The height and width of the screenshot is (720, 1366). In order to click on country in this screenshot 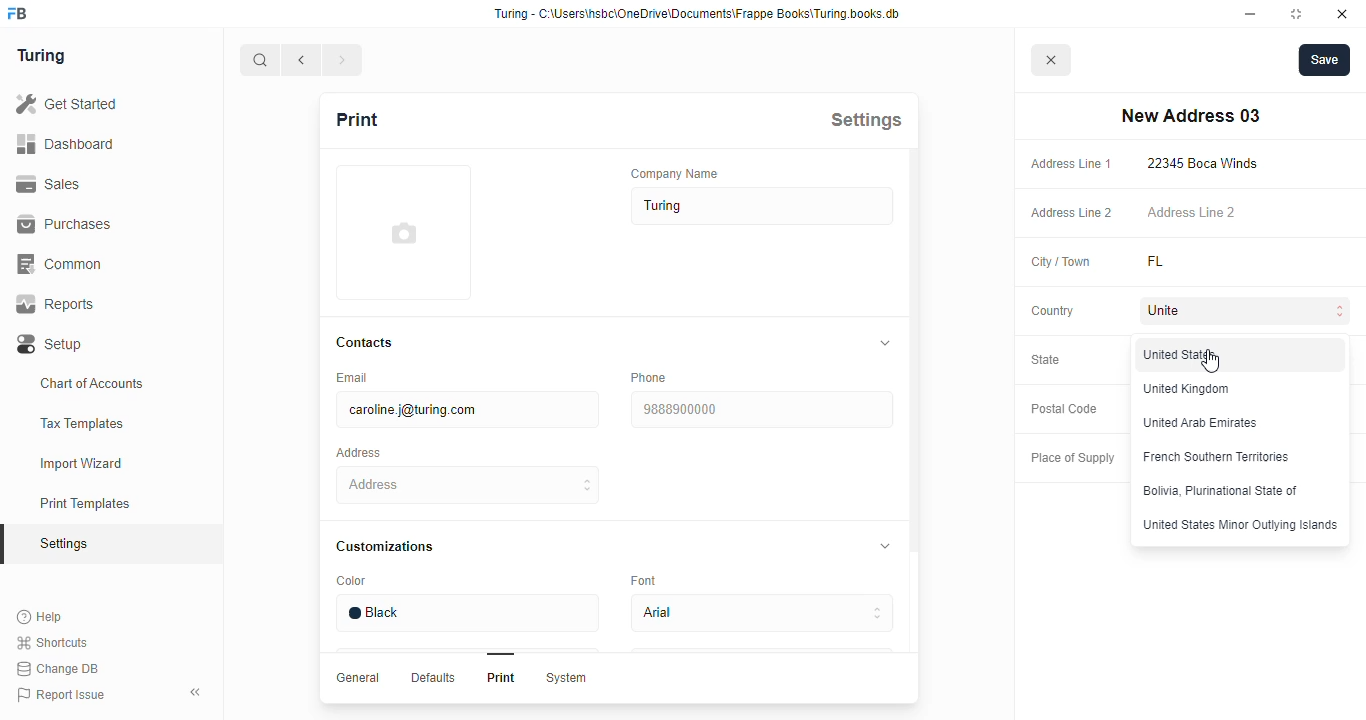, I will do `click(1053, 311)`.